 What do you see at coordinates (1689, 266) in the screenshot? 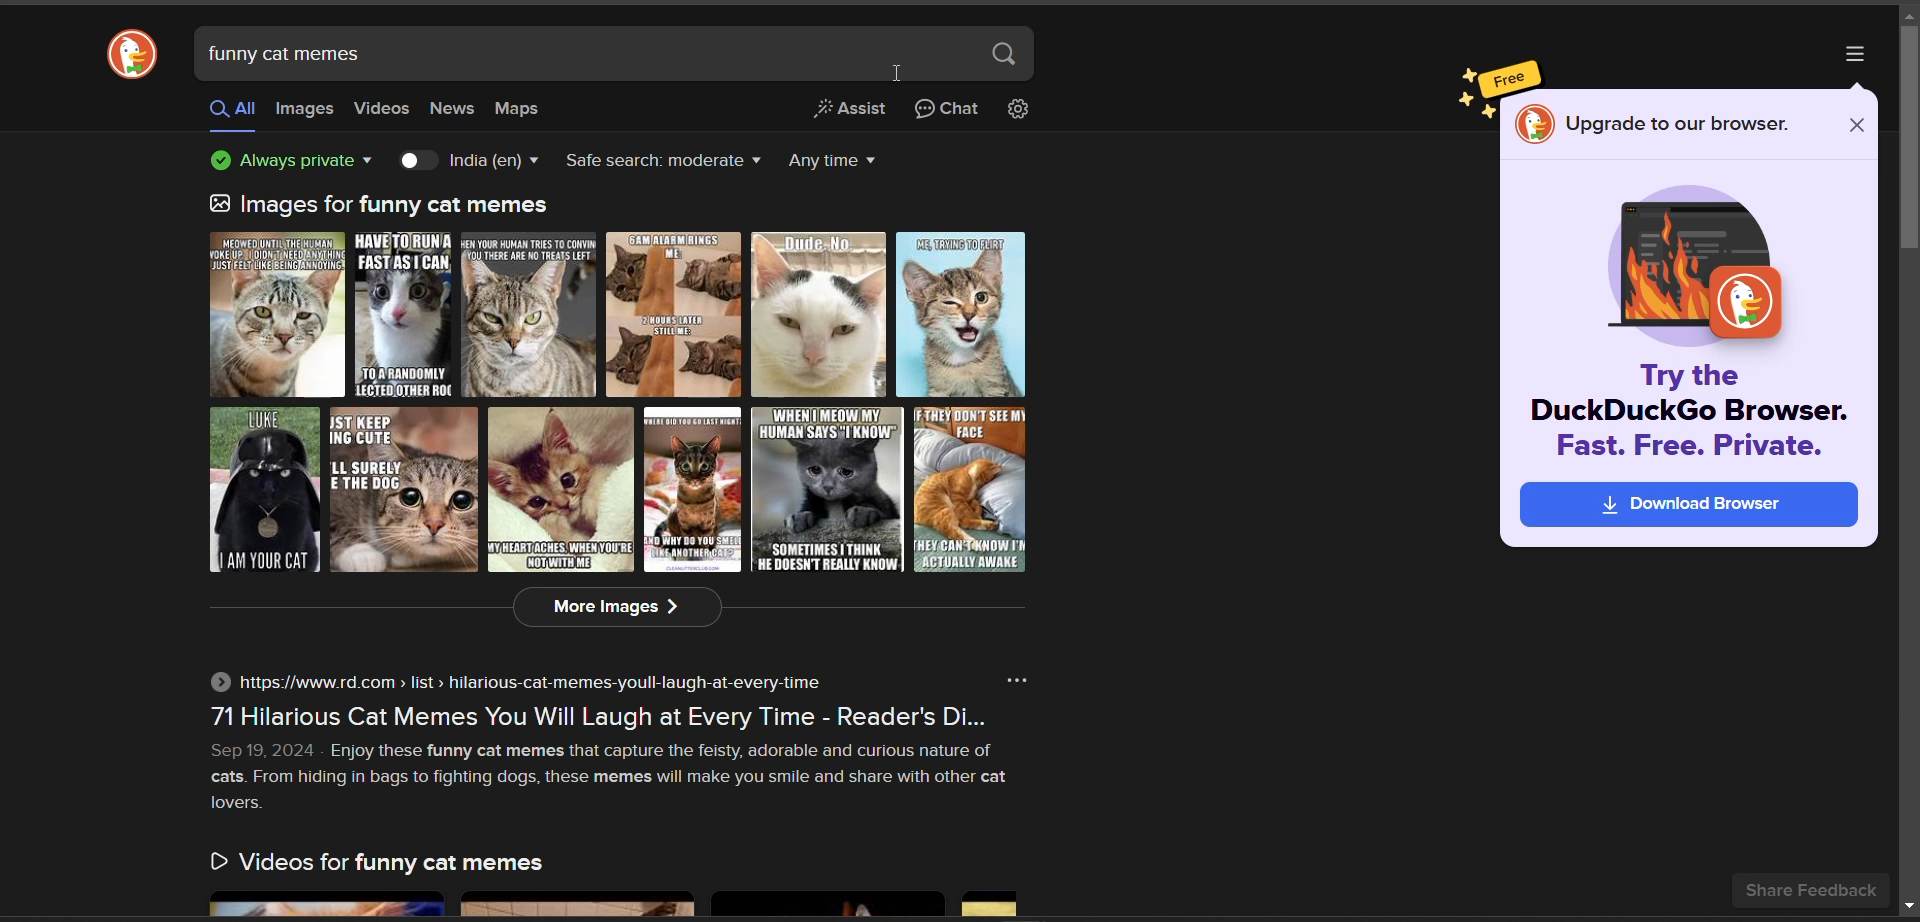
I see `image` at bounding box center [1689, 266].